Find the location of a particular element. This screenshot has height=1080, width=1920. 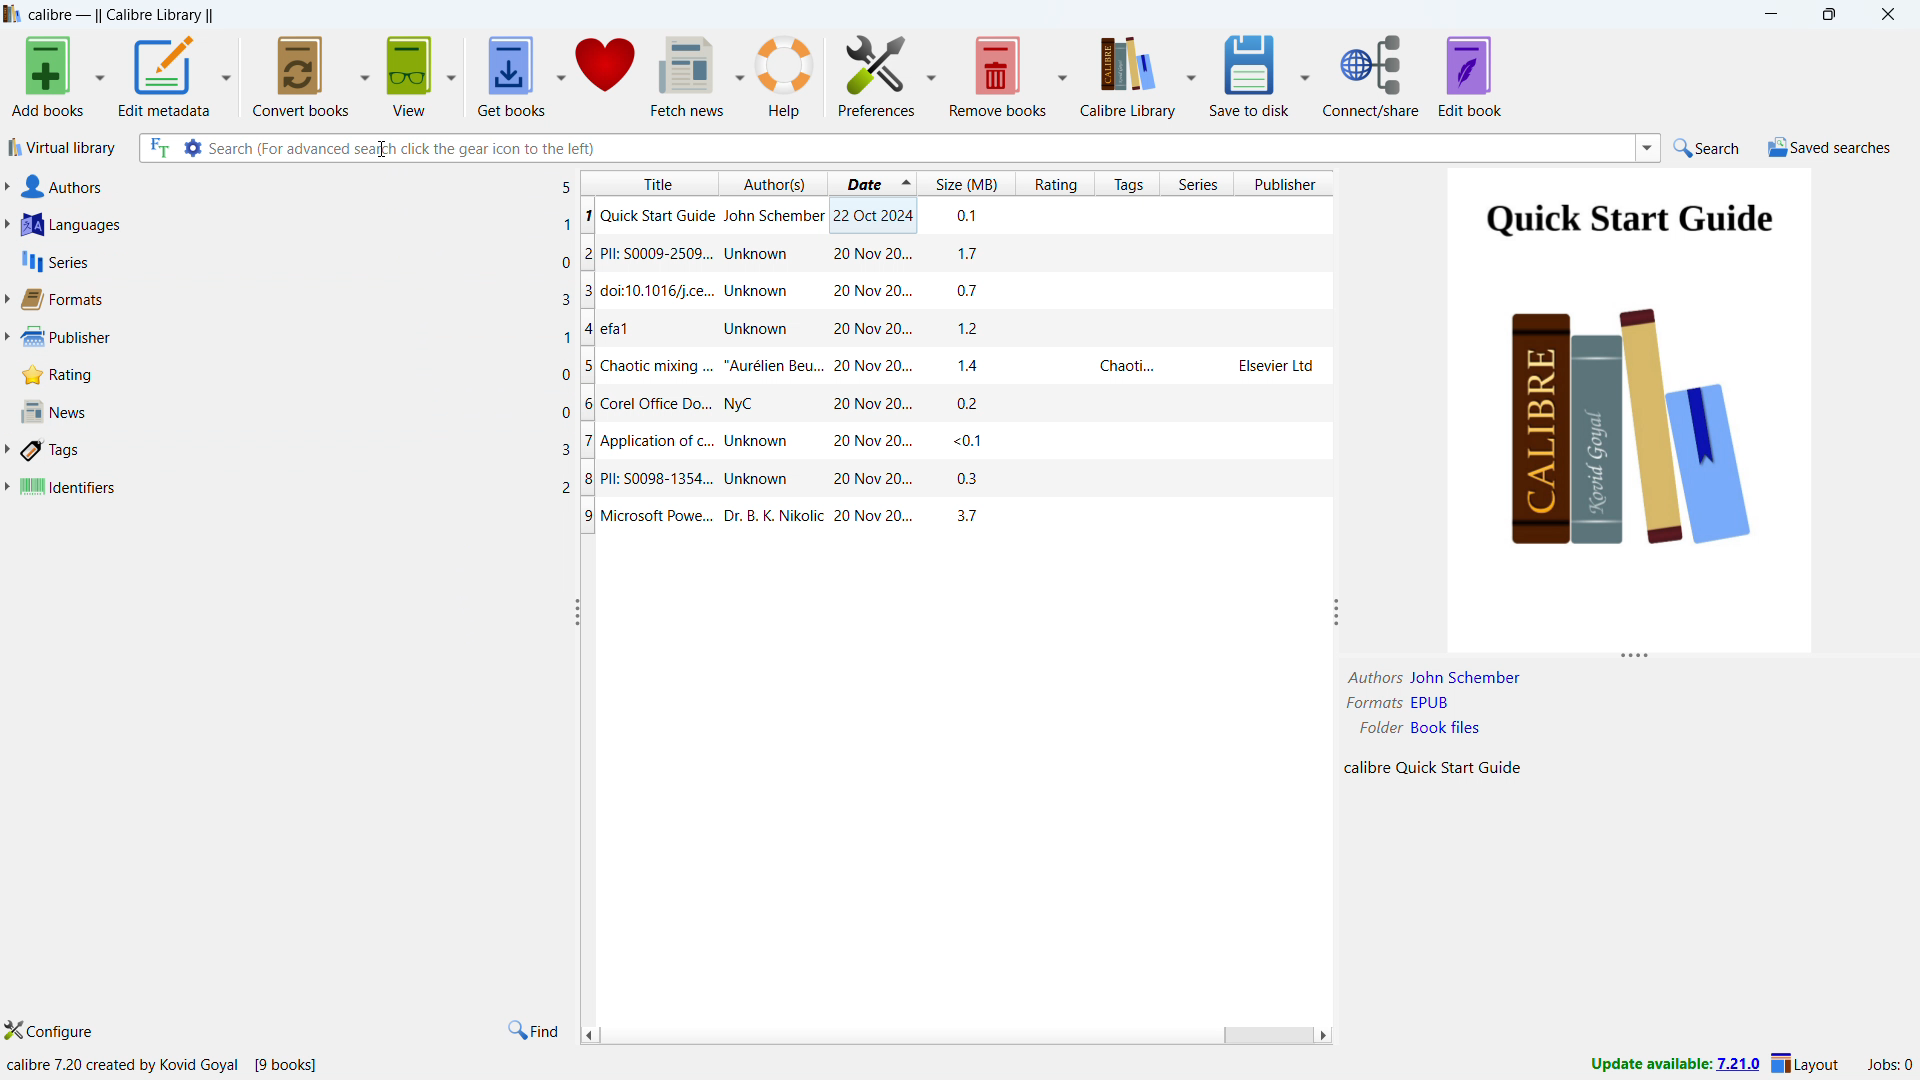

sort by rating is located at coordinates (1054, 183).